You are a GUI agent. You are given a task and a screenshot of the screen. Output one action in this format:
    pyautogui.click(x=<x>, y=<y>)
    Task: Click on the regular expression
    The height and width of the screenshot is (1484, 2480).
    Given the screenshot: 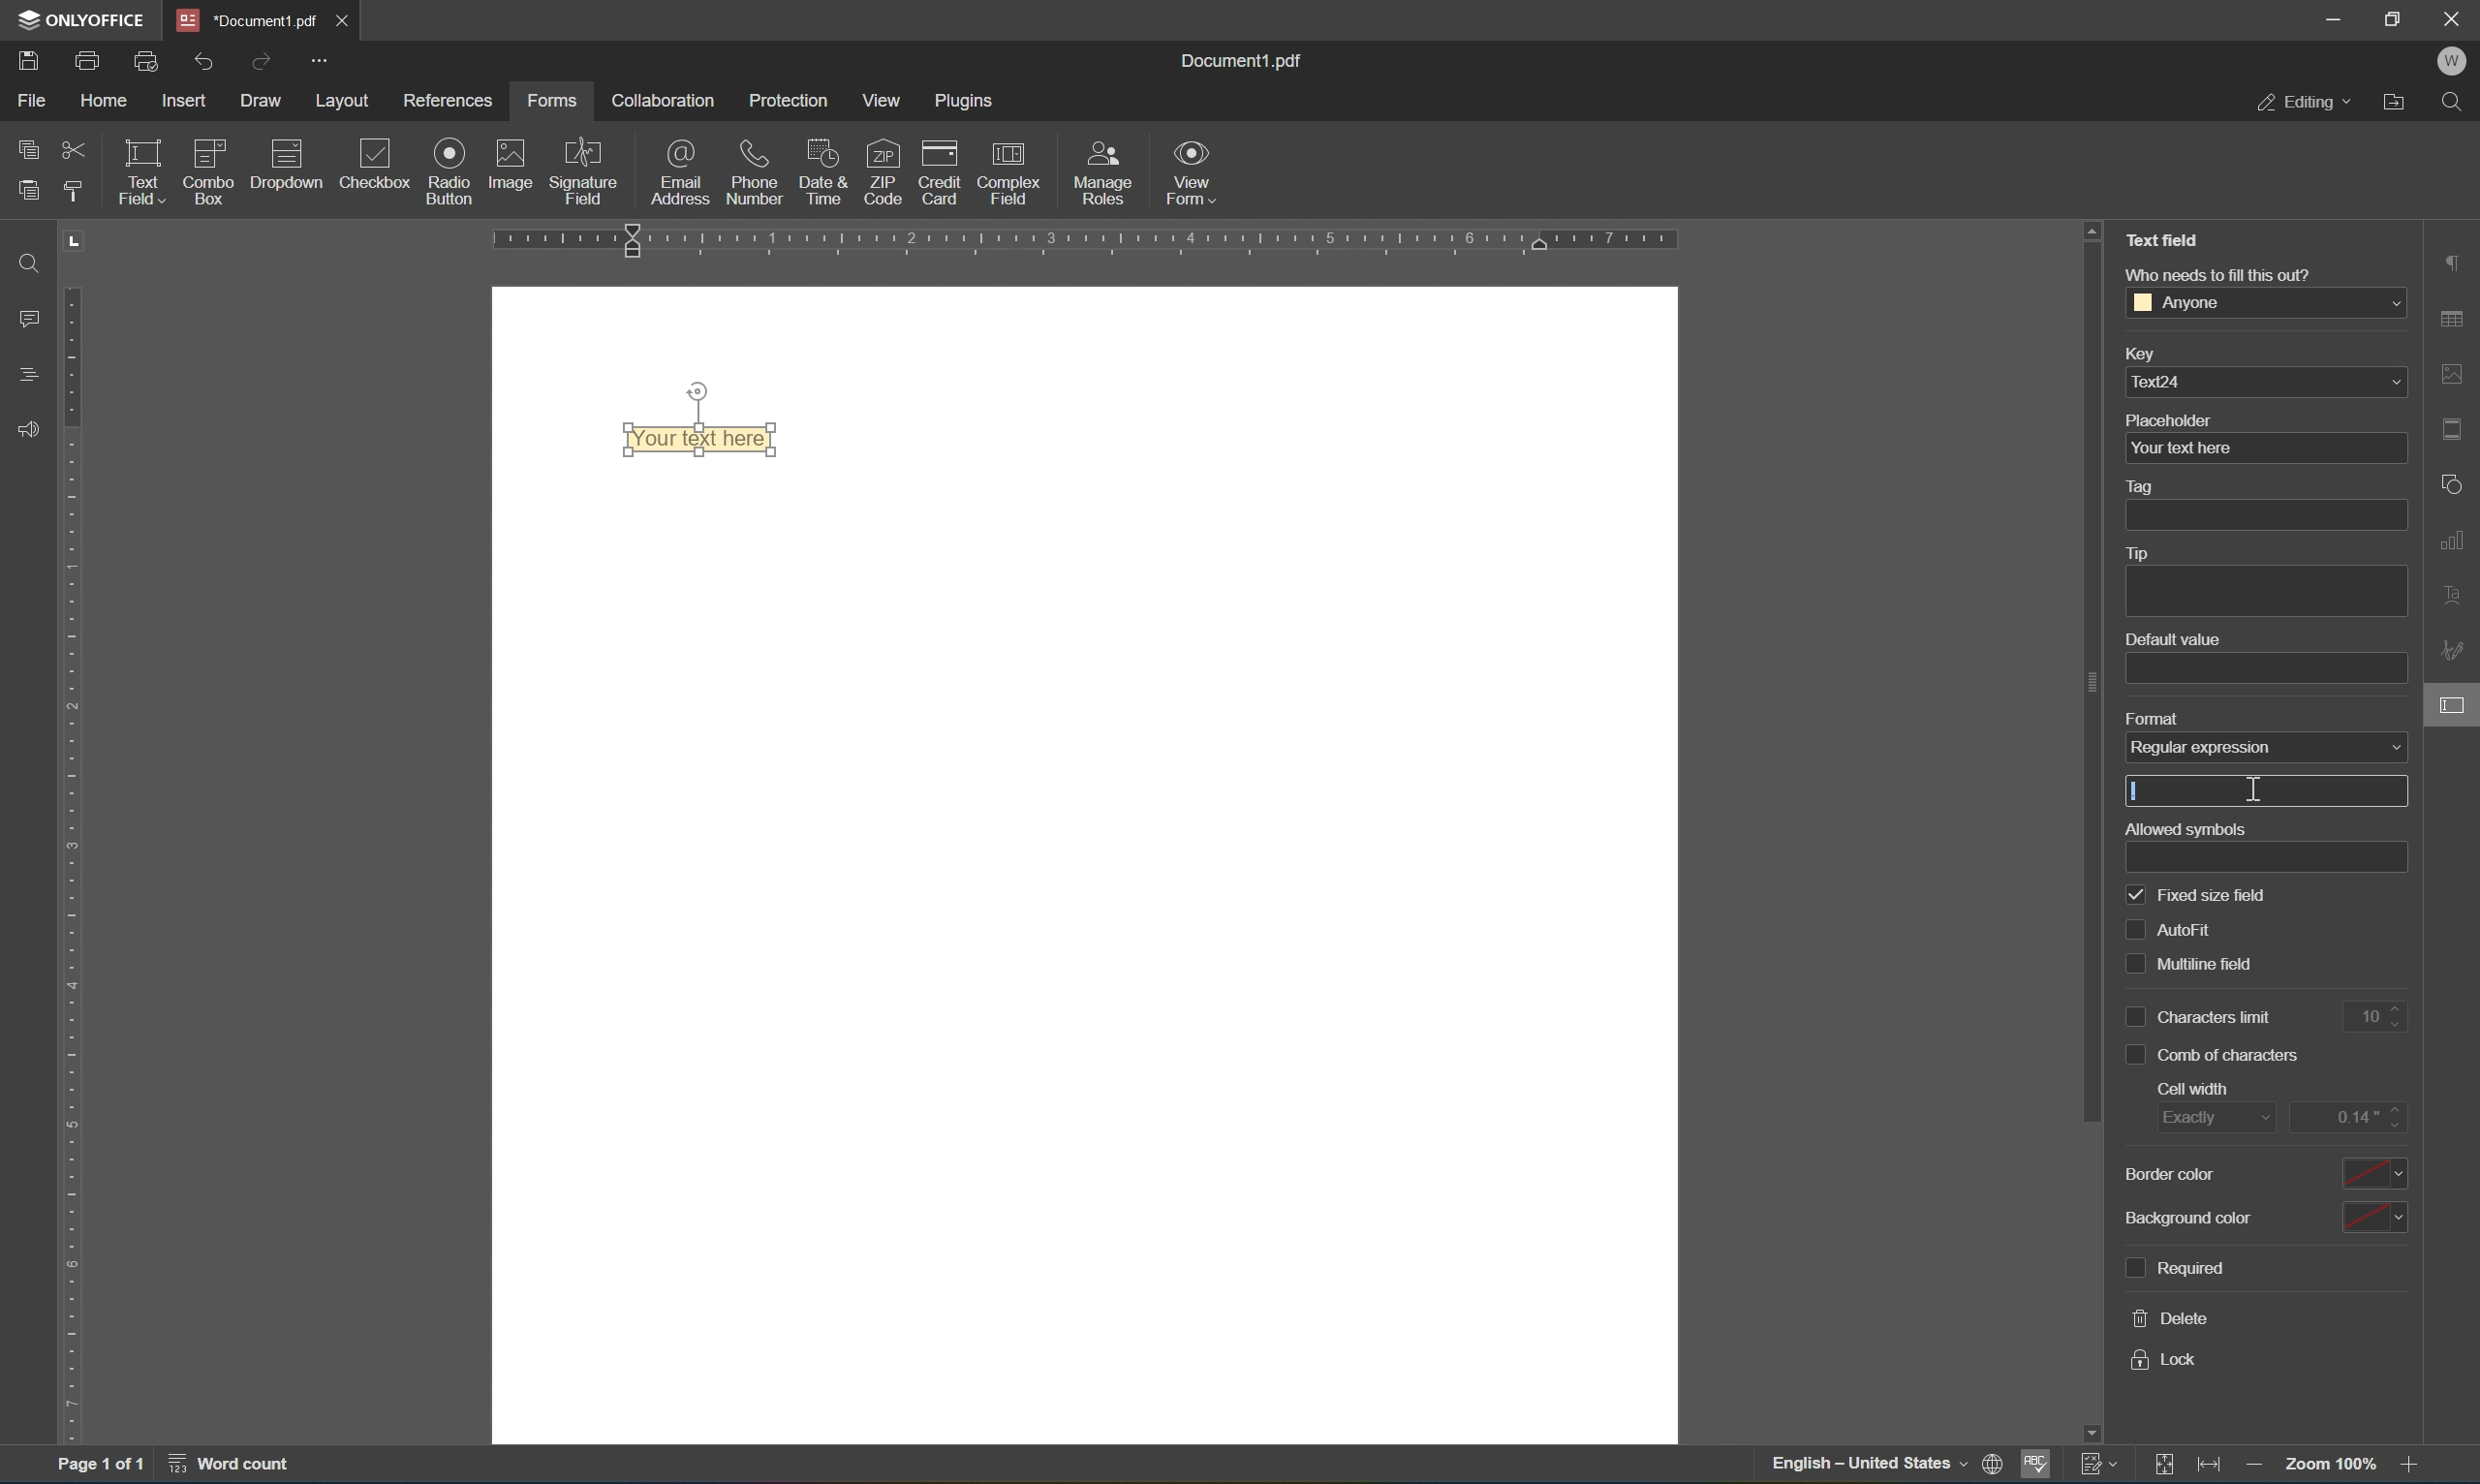 What is the action you would take?
    pyautogui.click(x=2266, y=746)
    